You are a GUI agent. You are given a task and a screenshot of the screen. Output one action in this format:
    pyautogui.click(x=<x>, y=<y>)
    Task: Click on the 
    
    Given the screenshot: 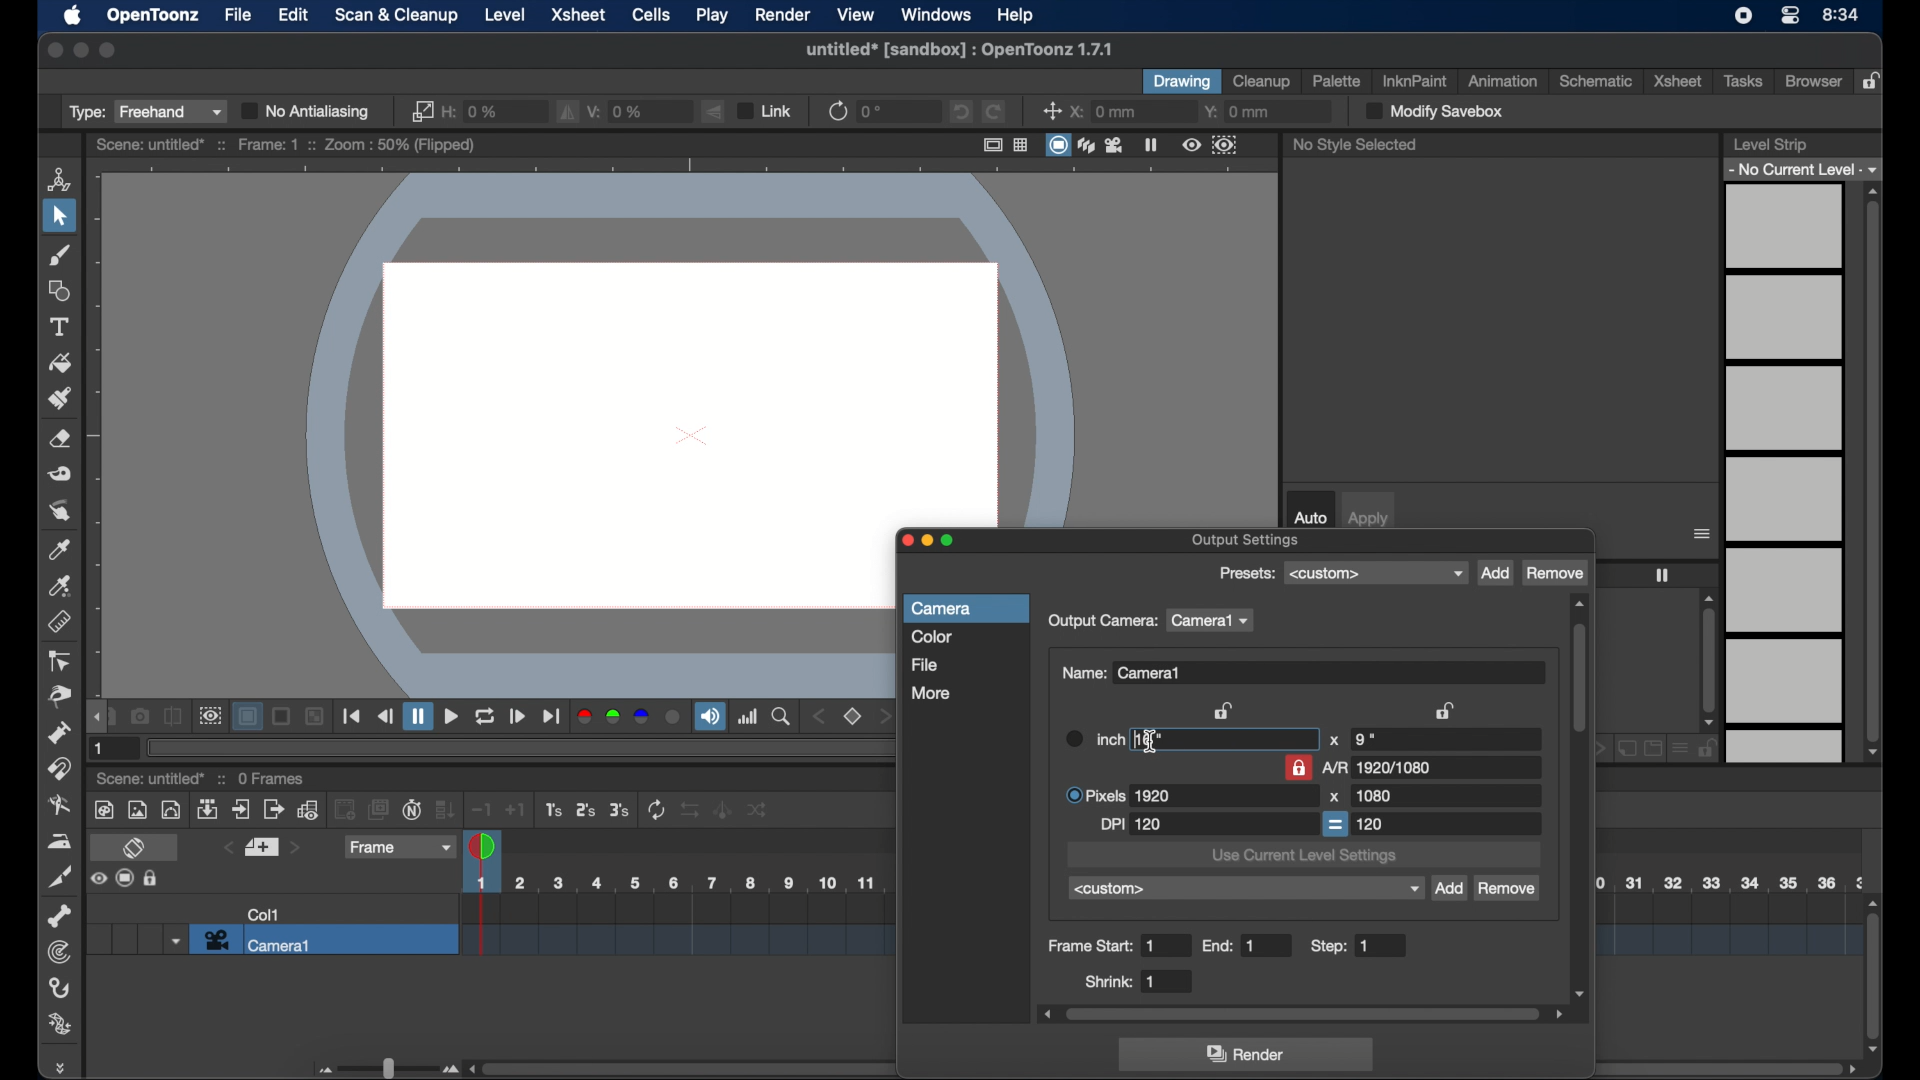 What is the action you would take?
    pyautogui.click(x=99, y=878)
    